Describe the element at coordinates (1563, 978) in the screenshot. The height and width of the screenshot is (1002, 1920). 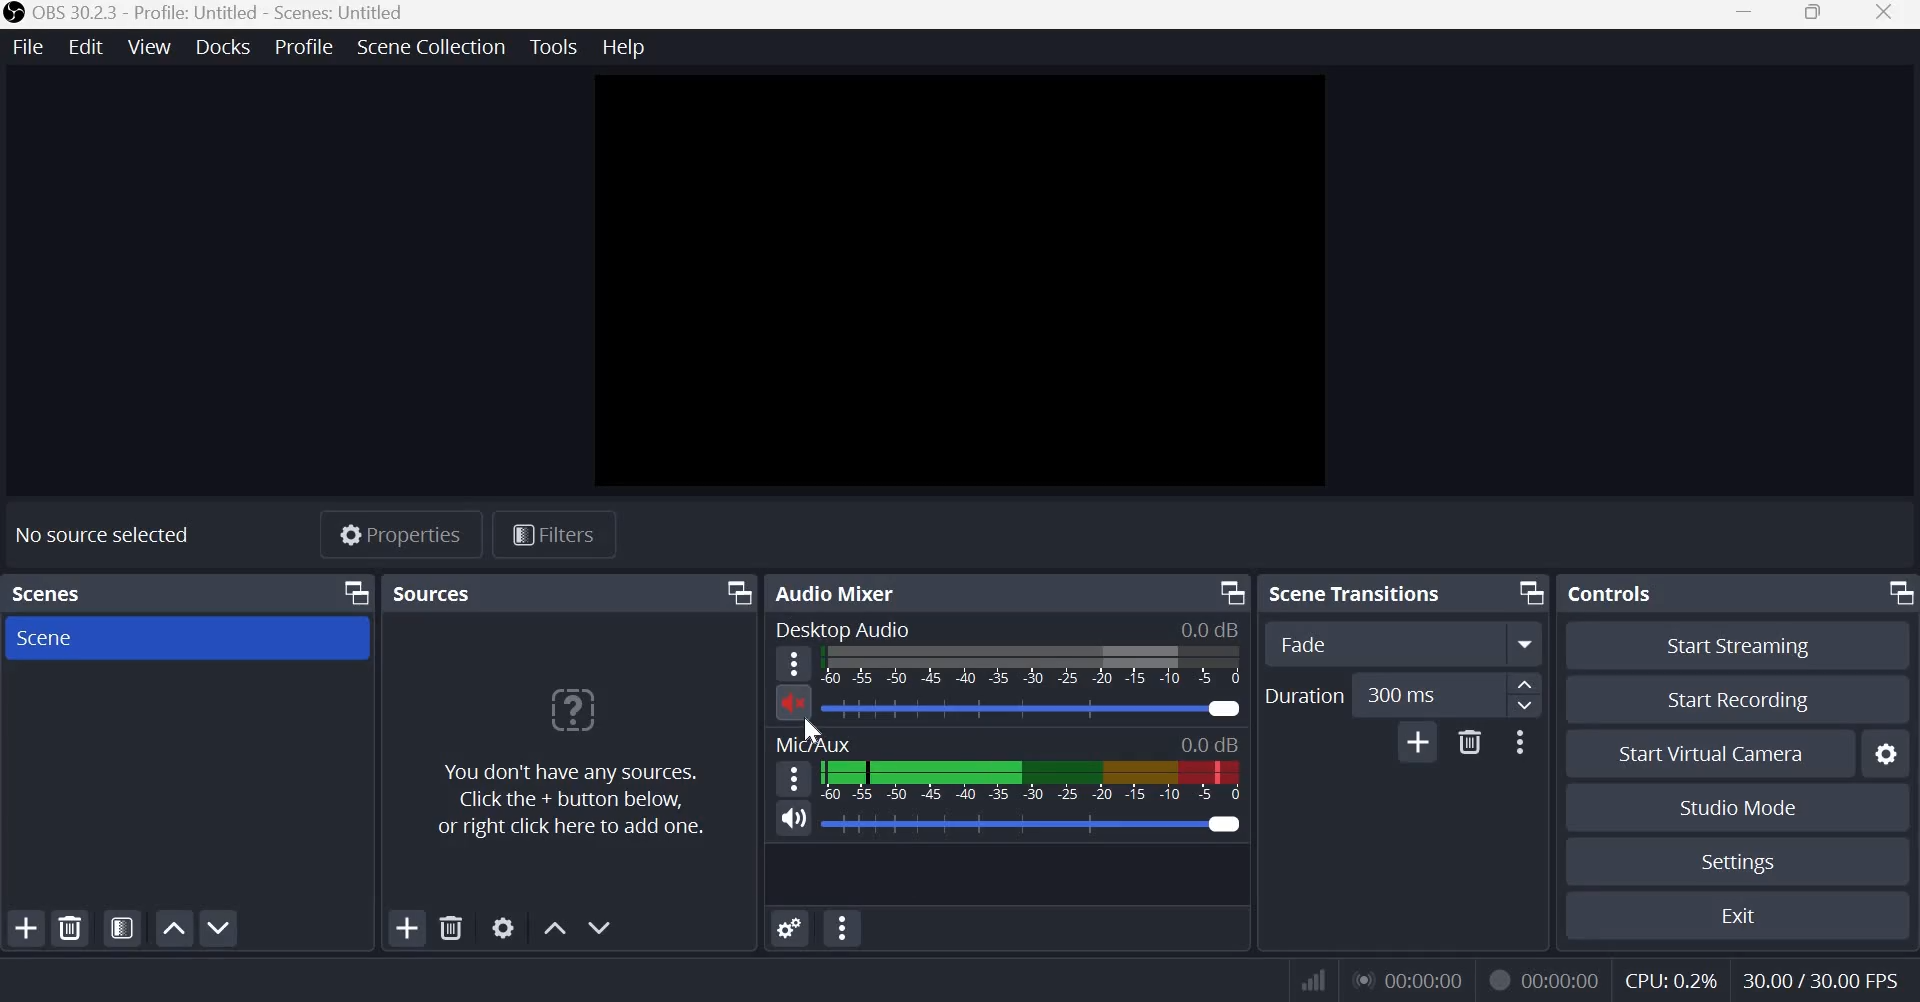
I see `Recording Timer` at that location.